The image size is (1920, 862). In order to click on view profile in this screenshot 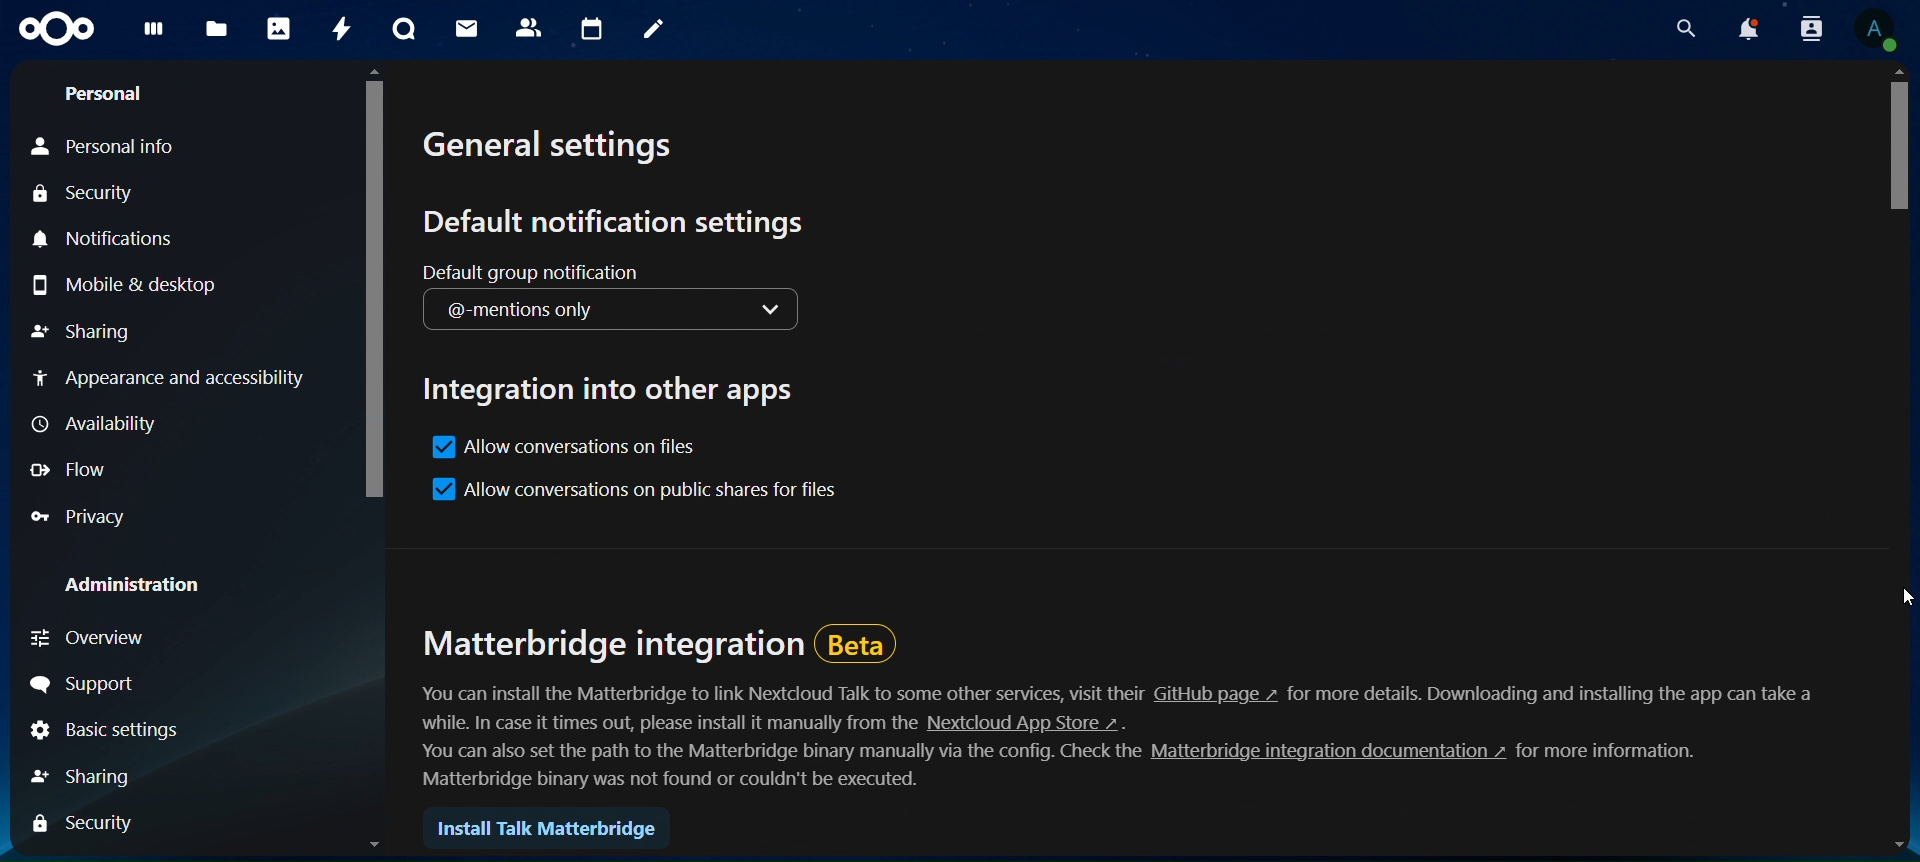, I will do `click(1874, 29)`.